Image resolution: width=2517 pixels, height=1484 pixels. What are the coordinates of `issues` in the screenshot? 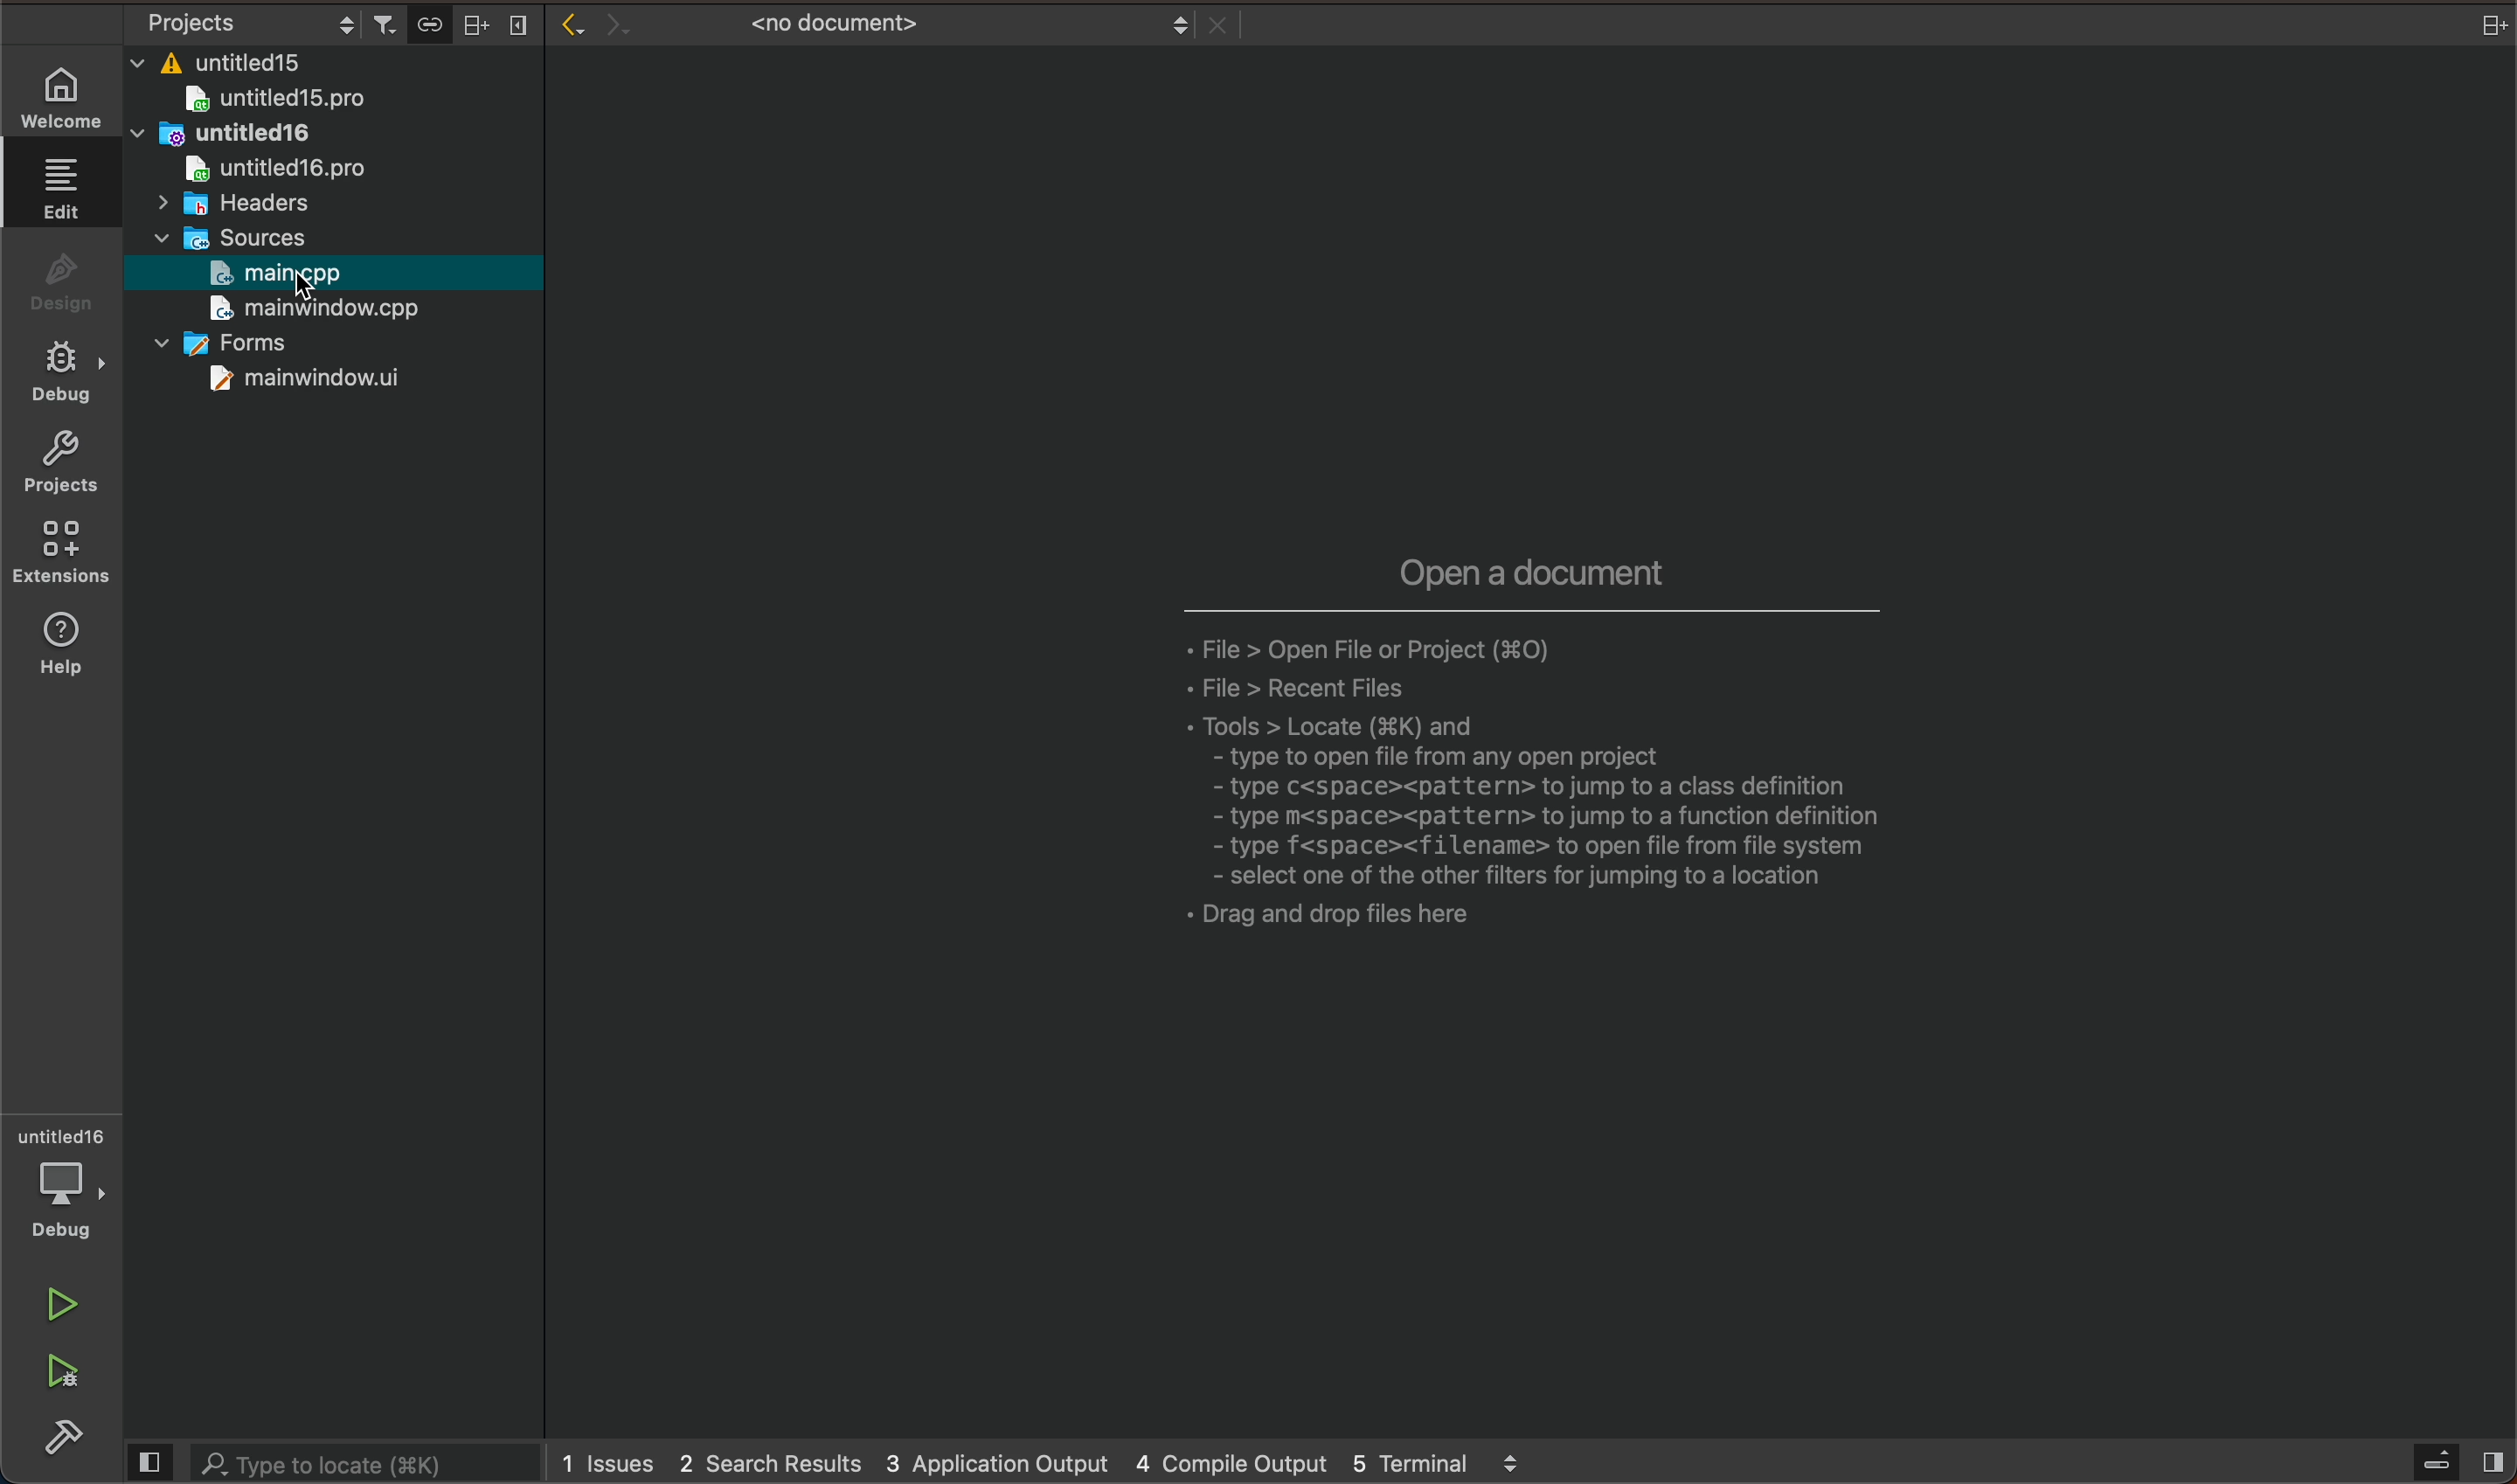 It's located at (606, 1462).